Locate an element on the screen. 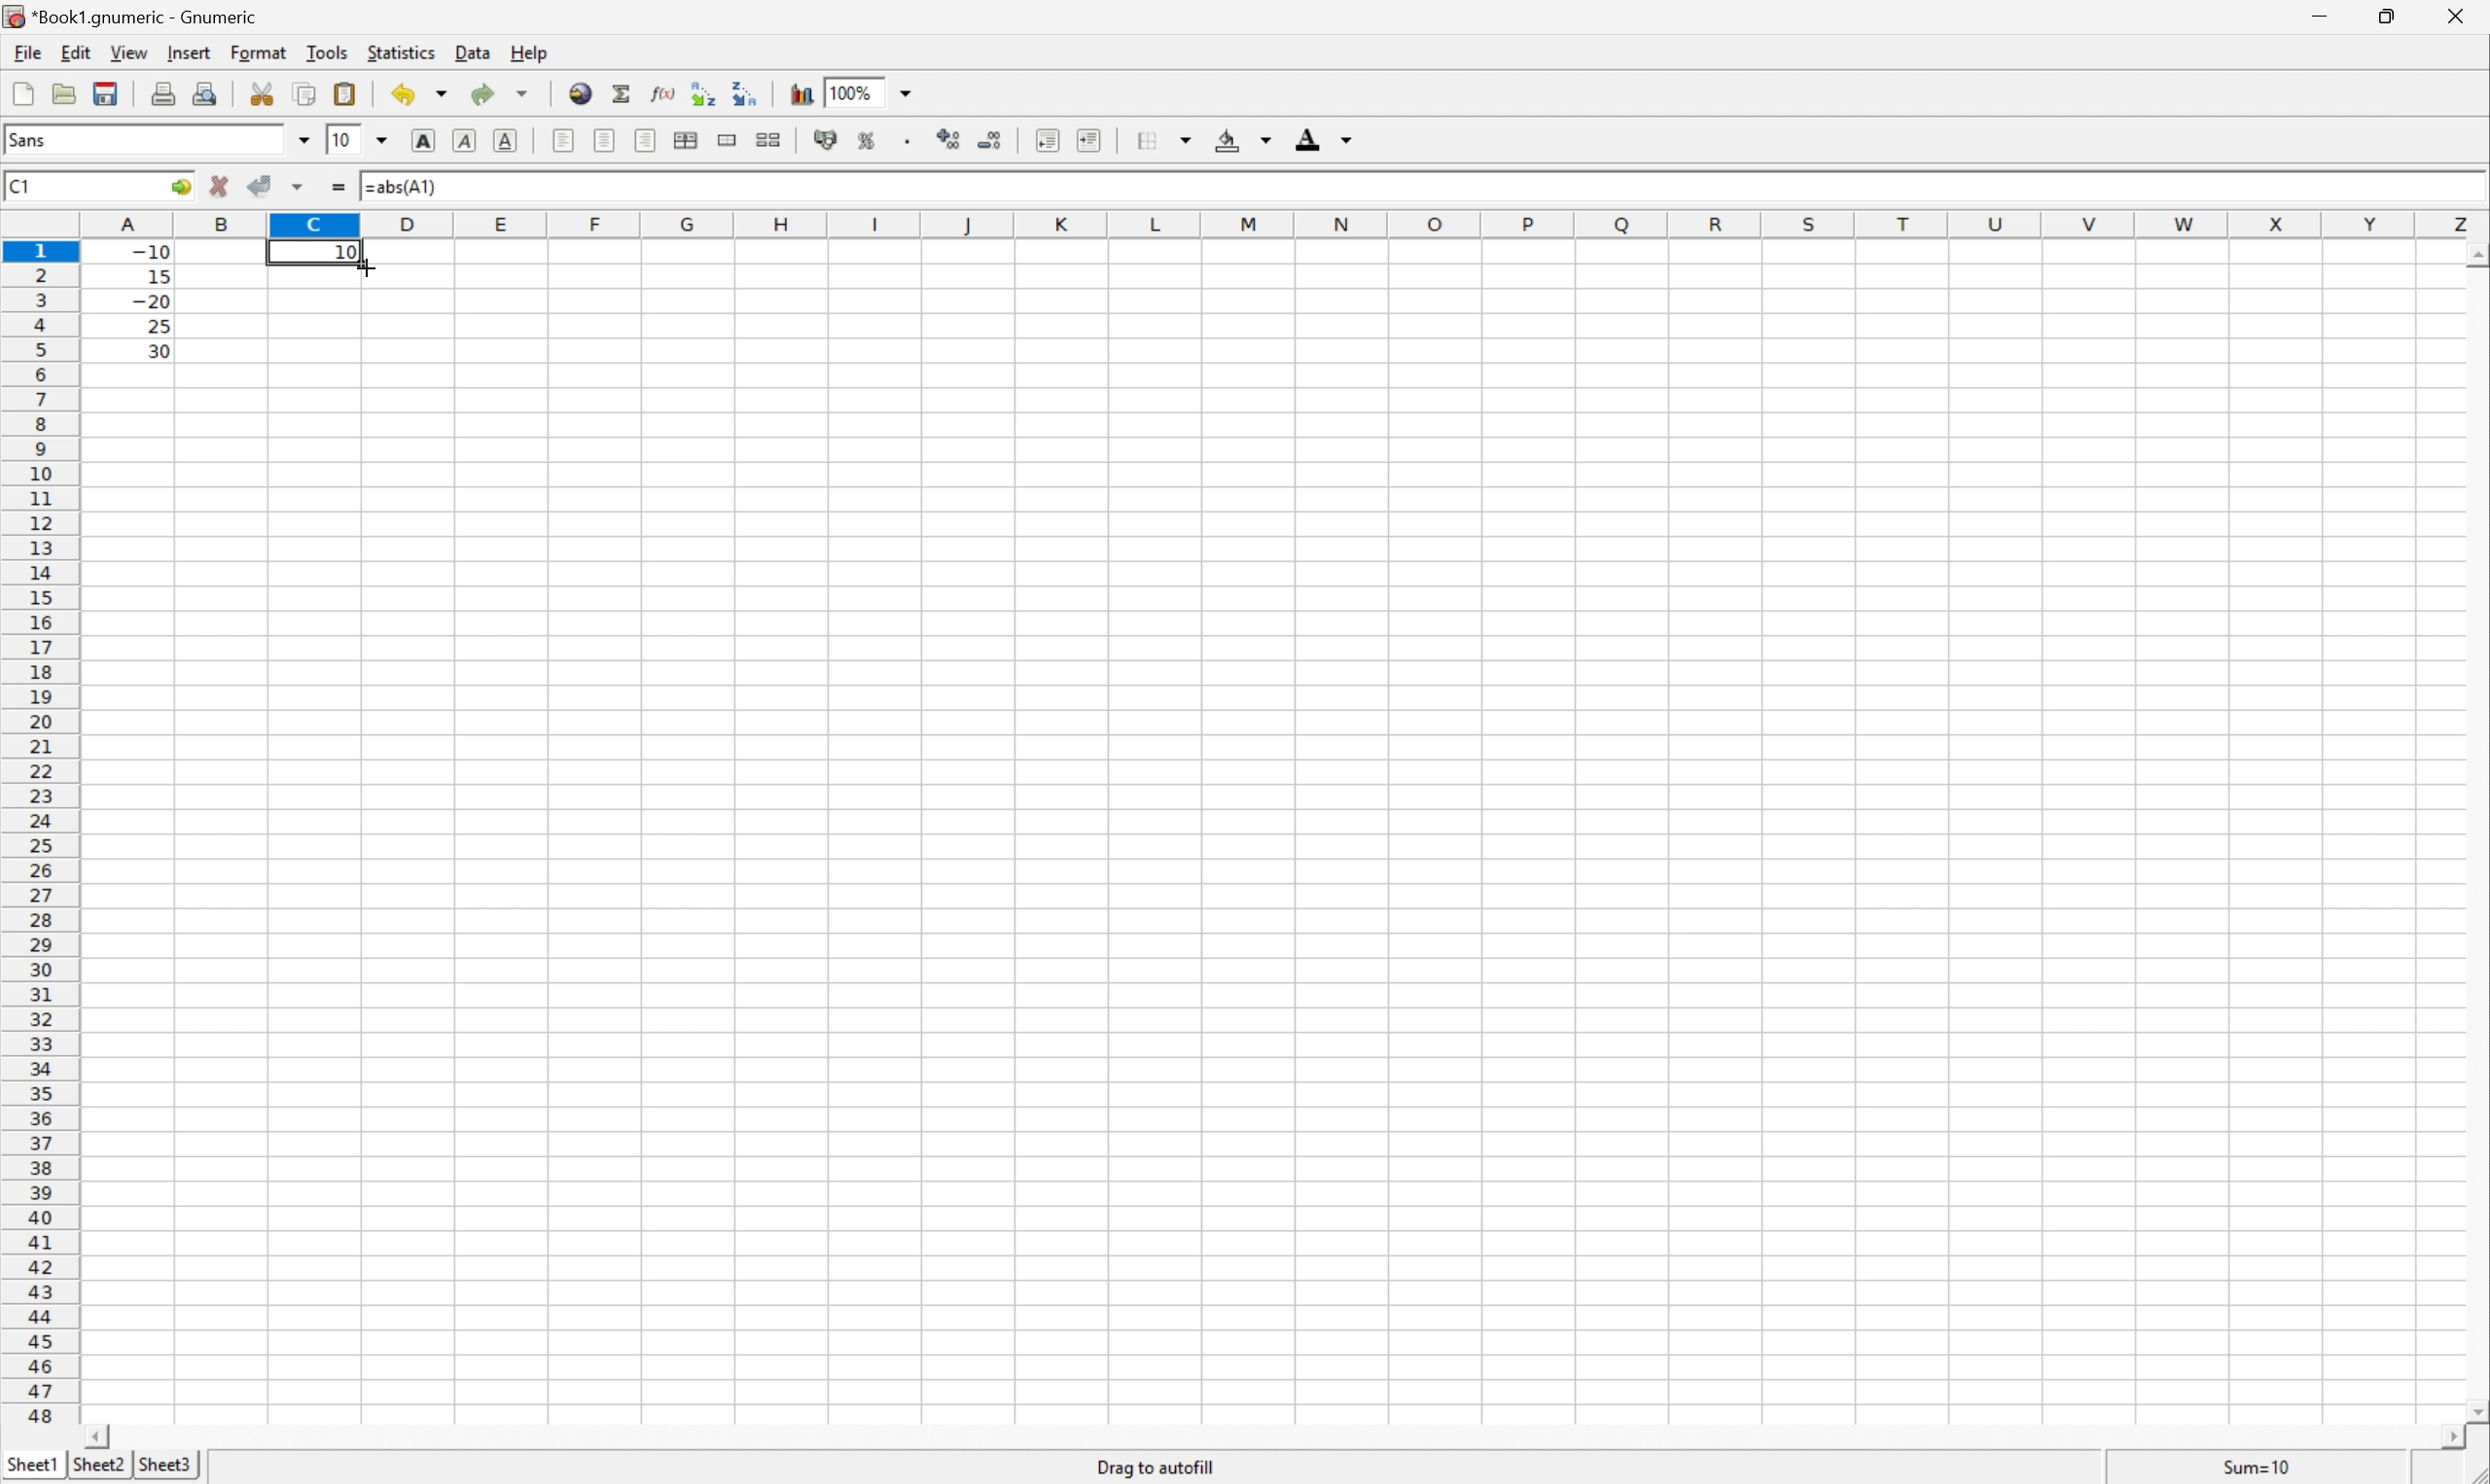  C1 is located at coordinates (22, 184).